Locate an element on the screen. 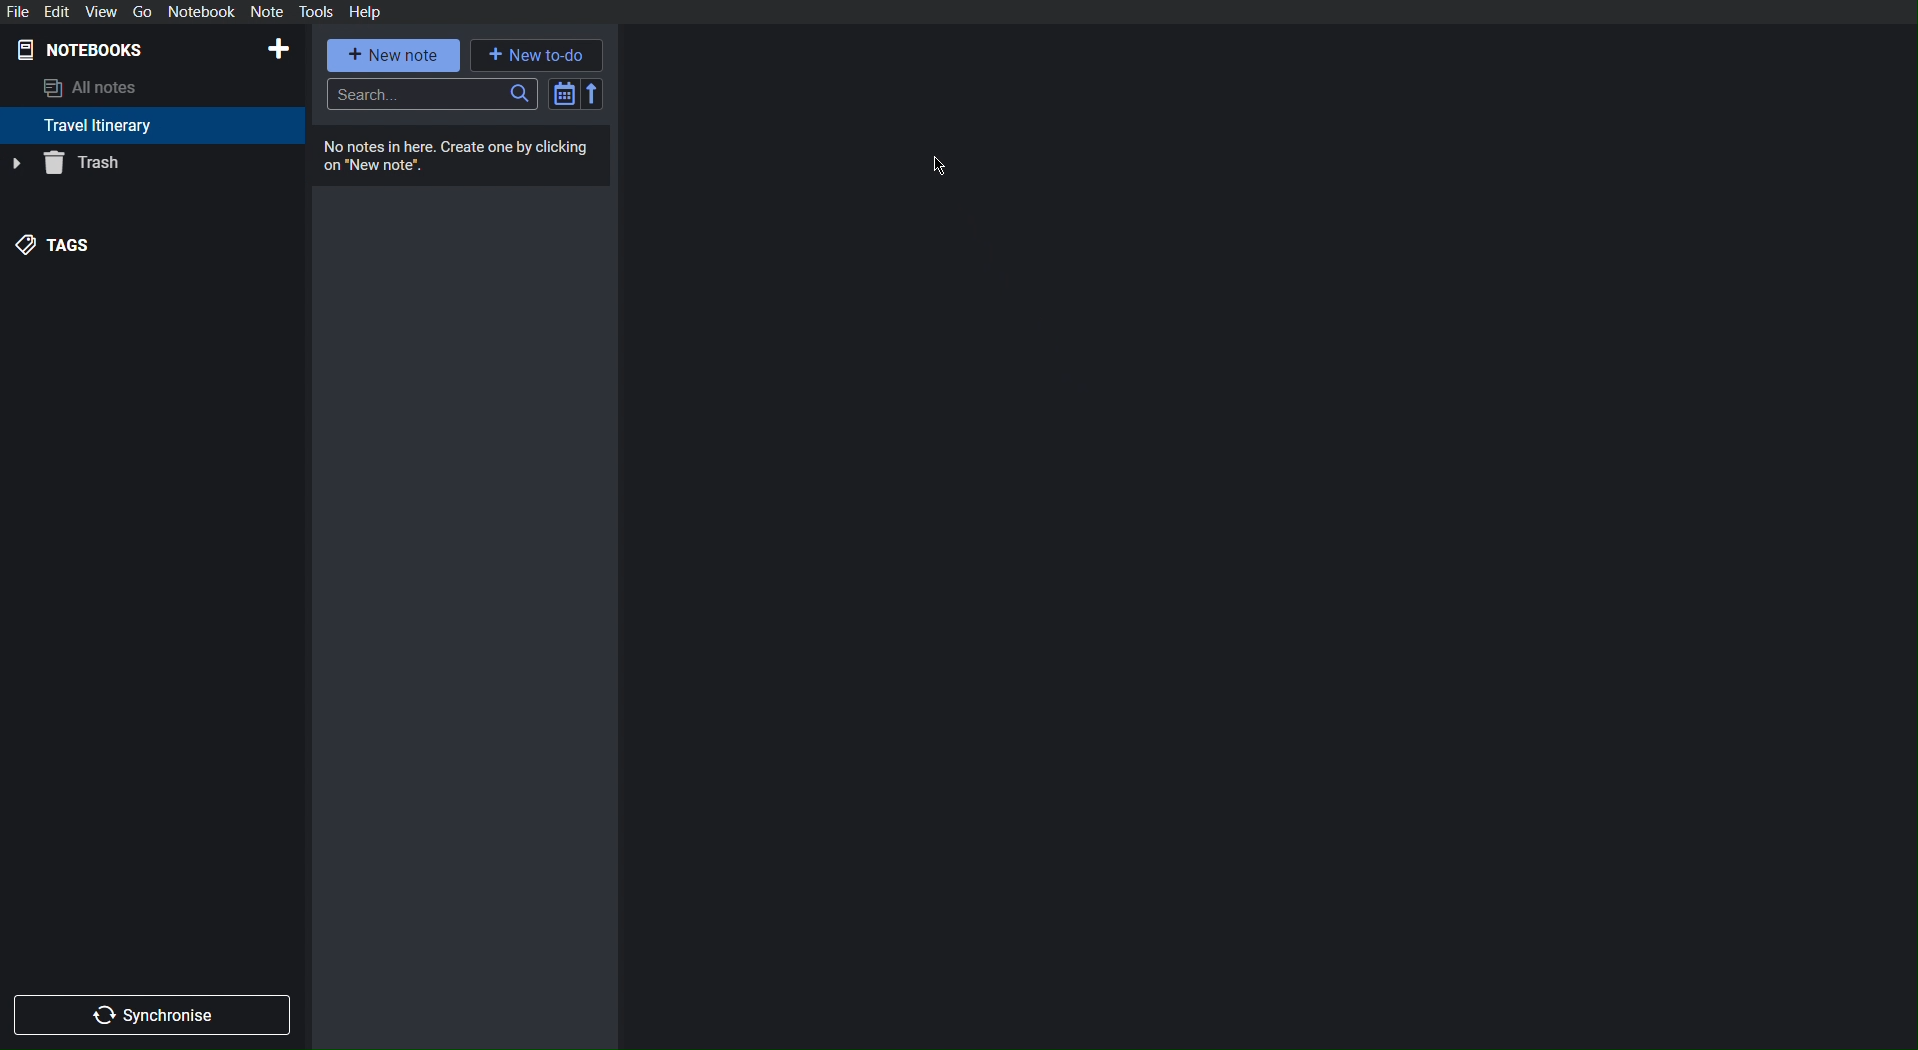 The height and width of the screenshot is (1050, 1918). All notes is located at coordinates (88, 88).